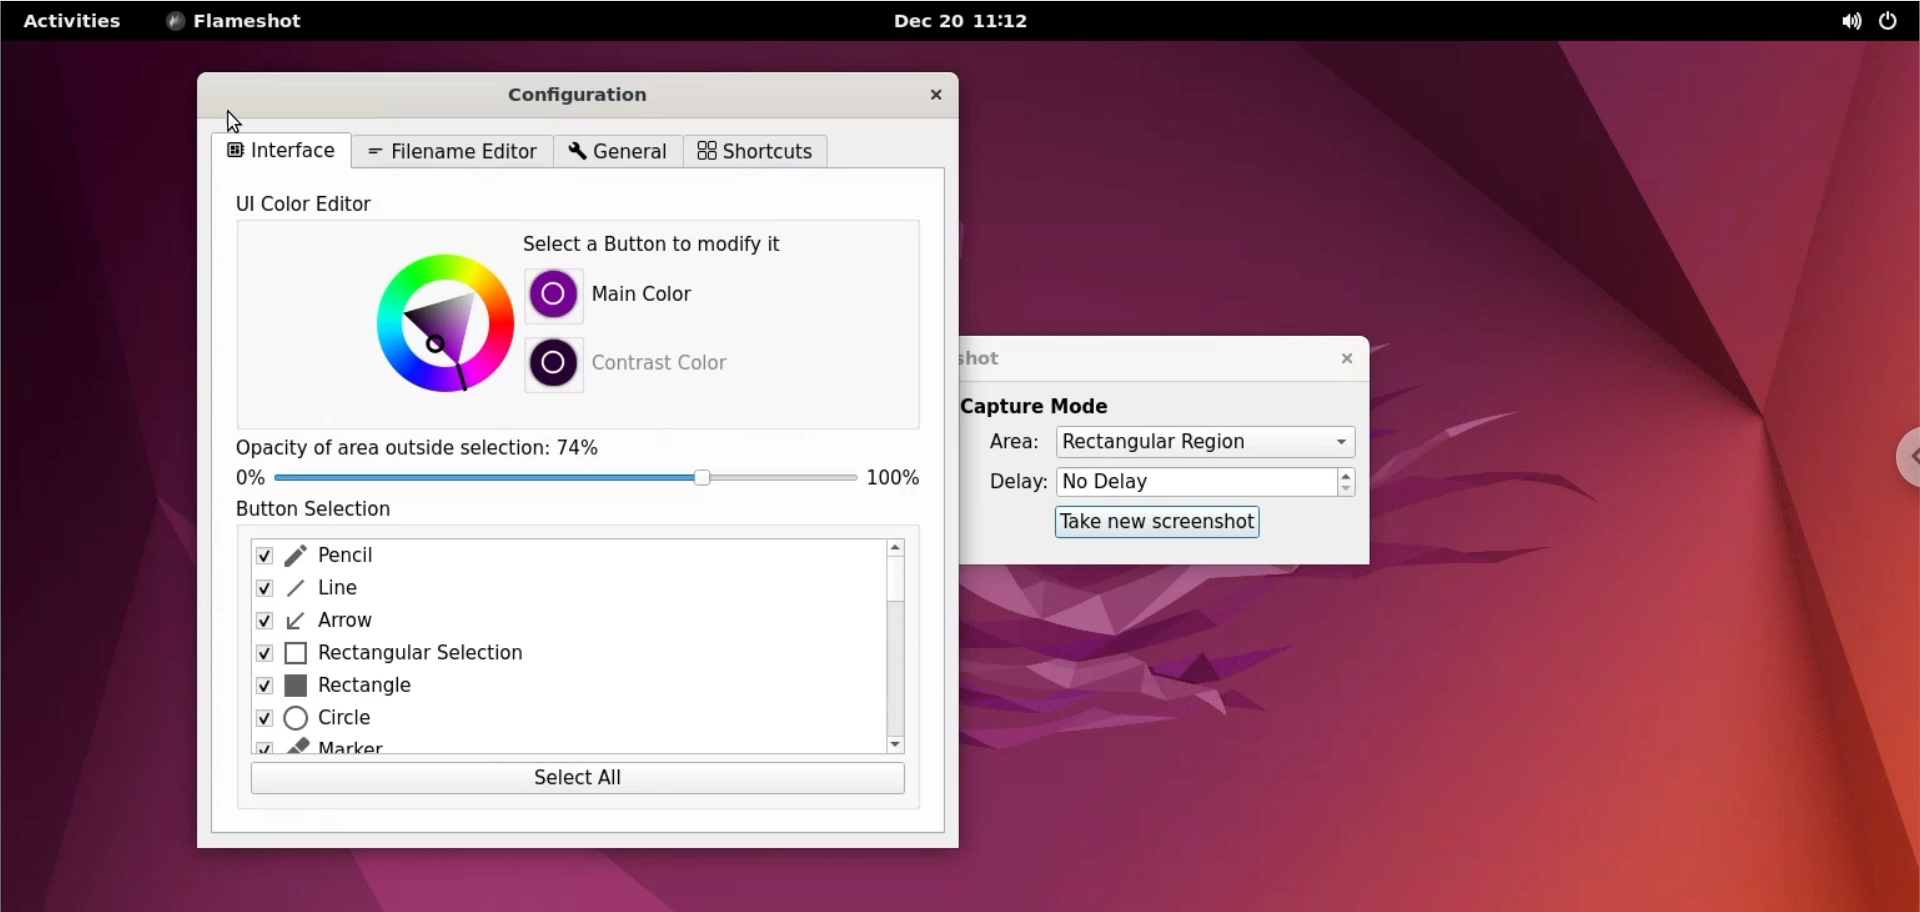 The width and height of the screenshot is (1920, 912). Describe the element at coordinates (562, 722) in the screenshot. I see `circle checkbox` at that location.